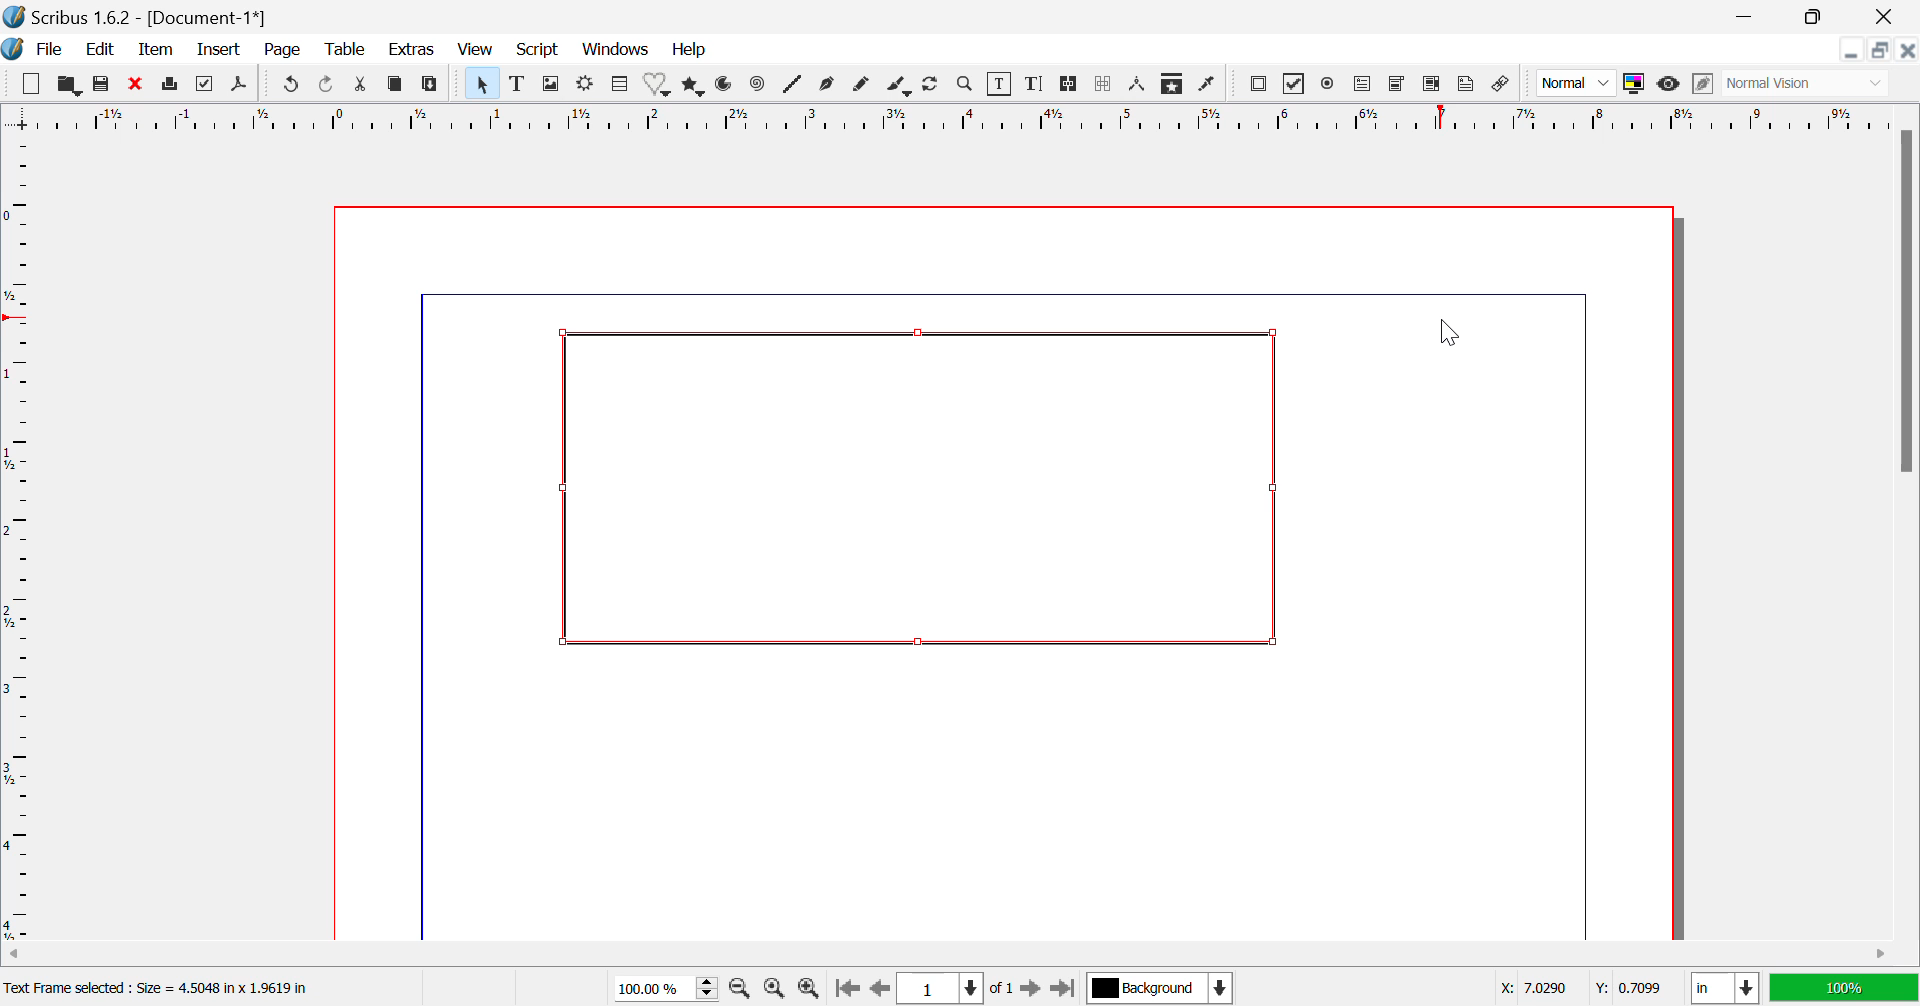 Image resolution: width=1920 pixels, height=1006 pixels. Describe the element at coordinates (1158, 987) in the screenshot. I see `Background` at that location.